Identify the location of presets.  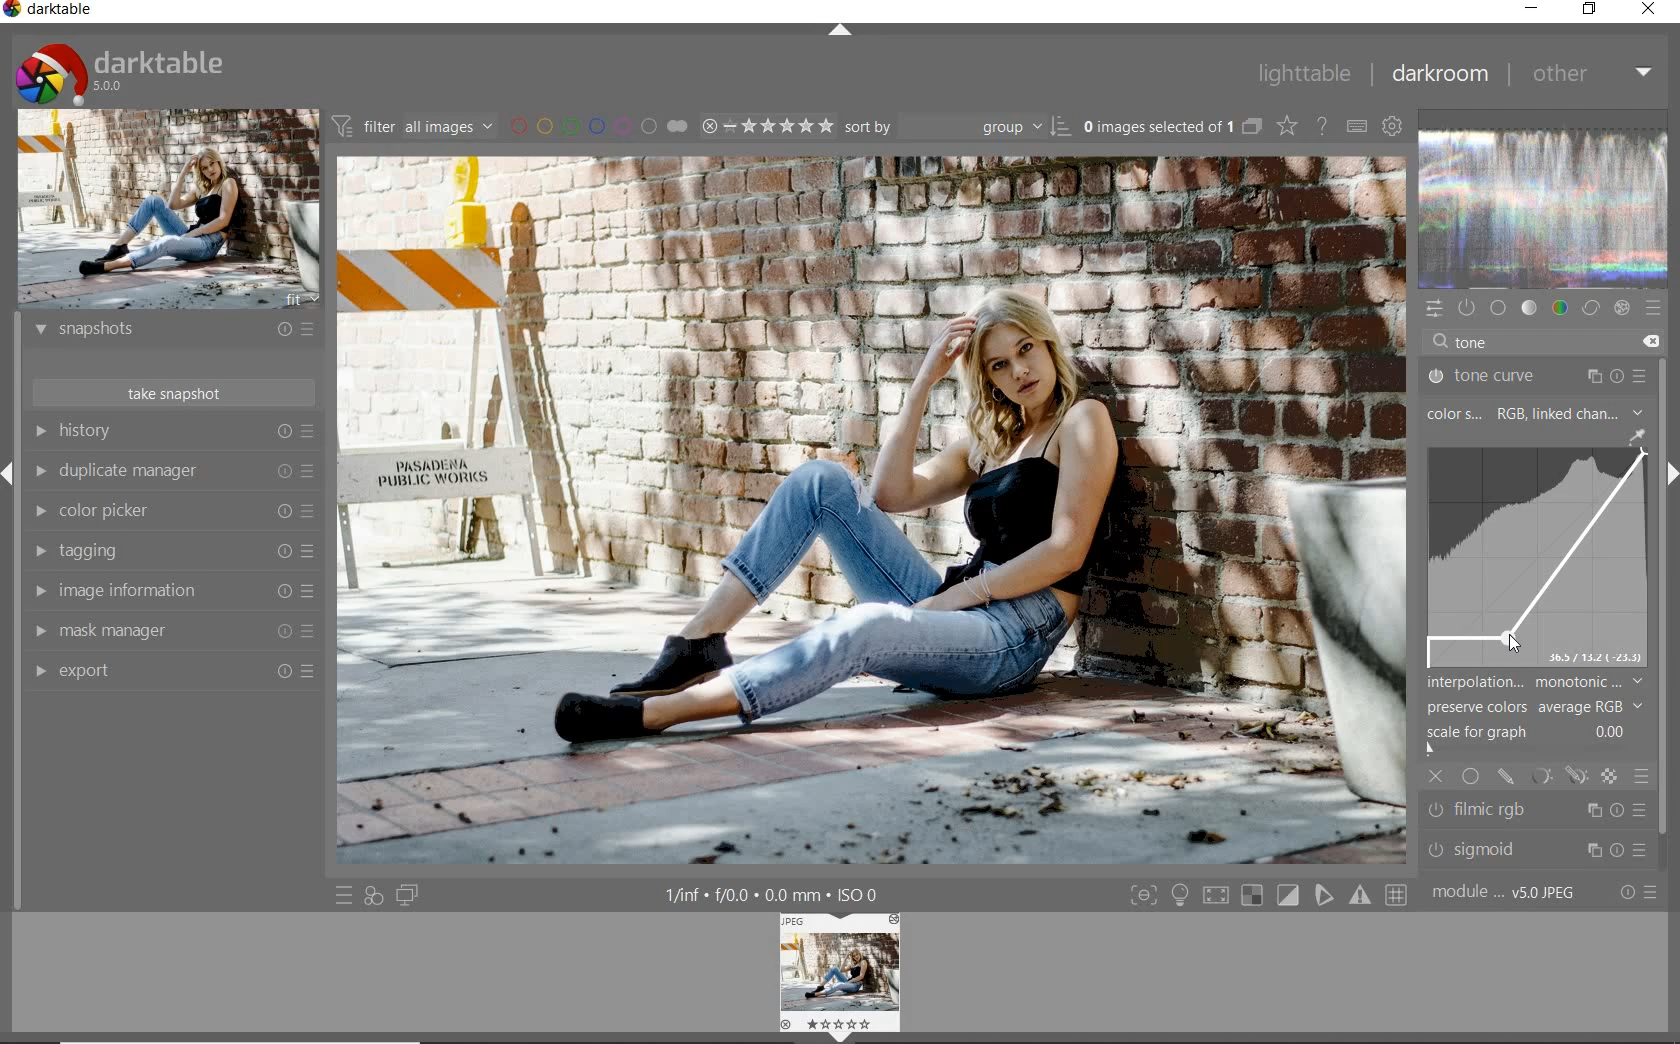
(1655, 310).